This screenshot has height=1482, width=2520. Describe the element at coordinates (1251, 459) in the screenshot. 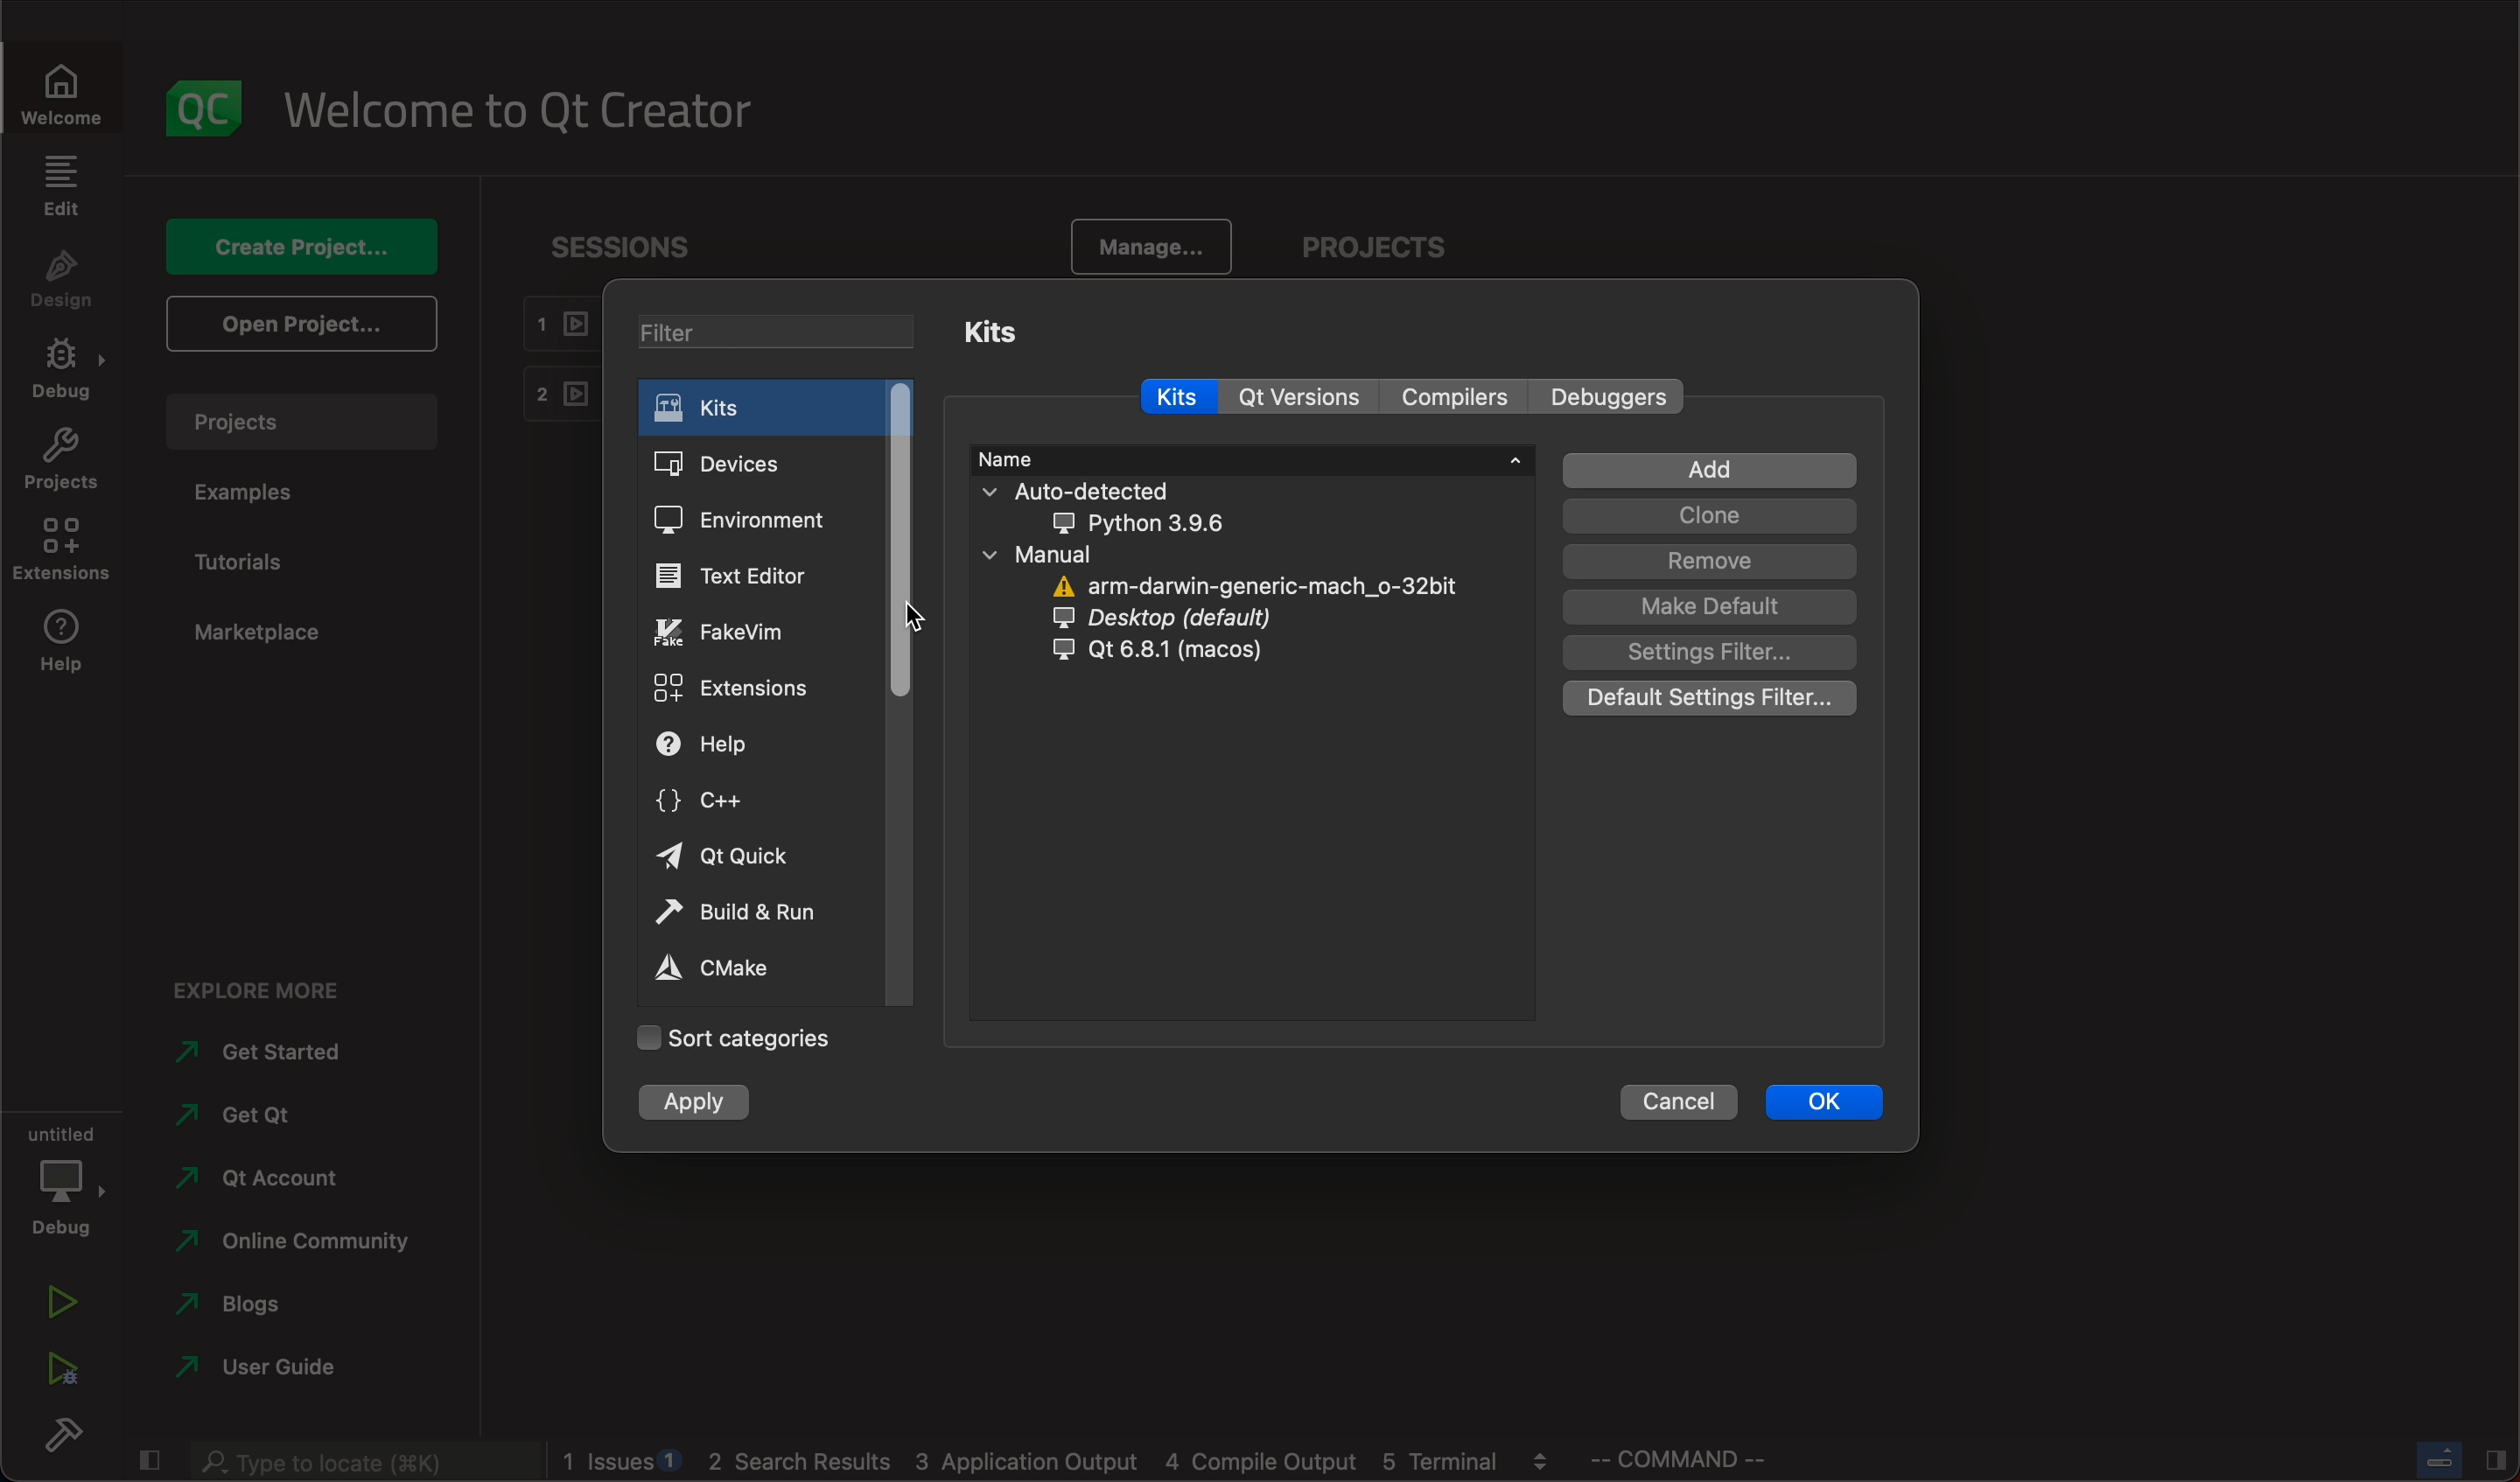

I see `name` at that location.